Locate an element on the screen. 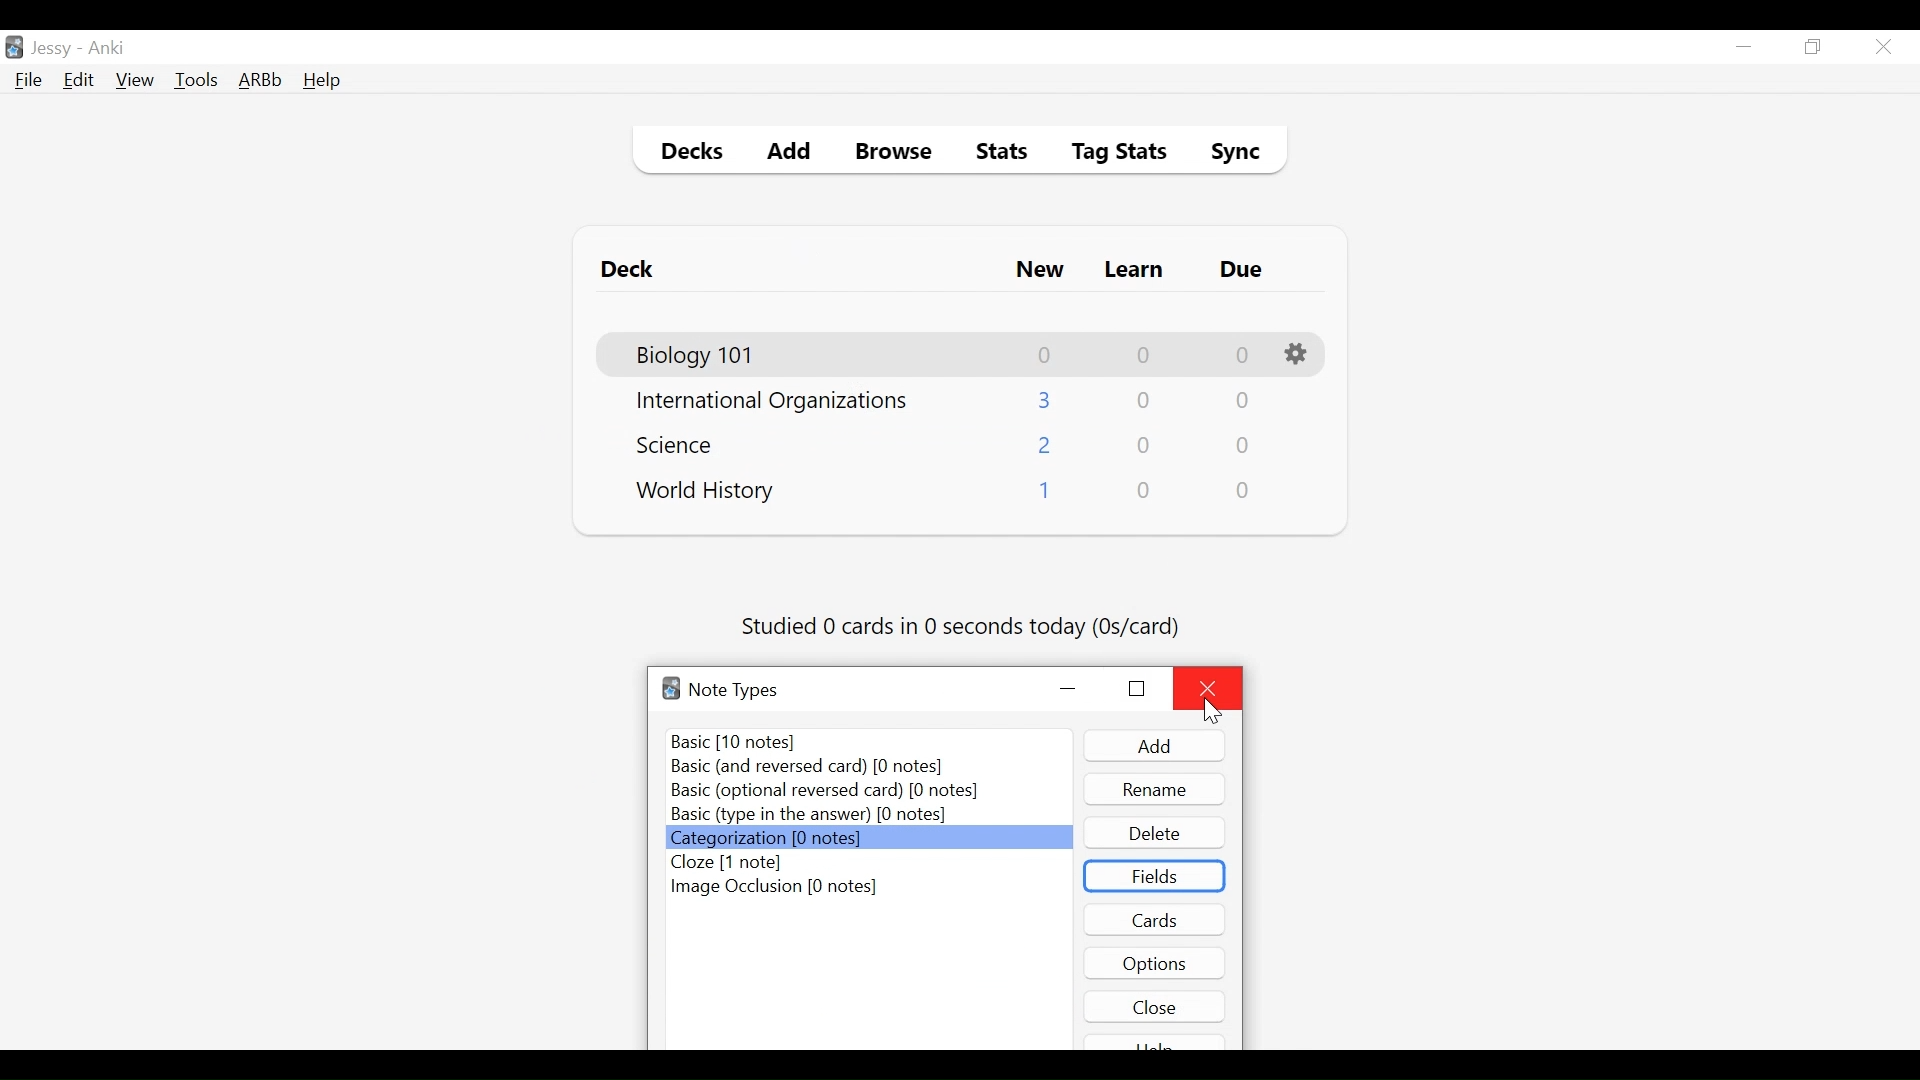  Deck Name is located at coordinates (706, 492).